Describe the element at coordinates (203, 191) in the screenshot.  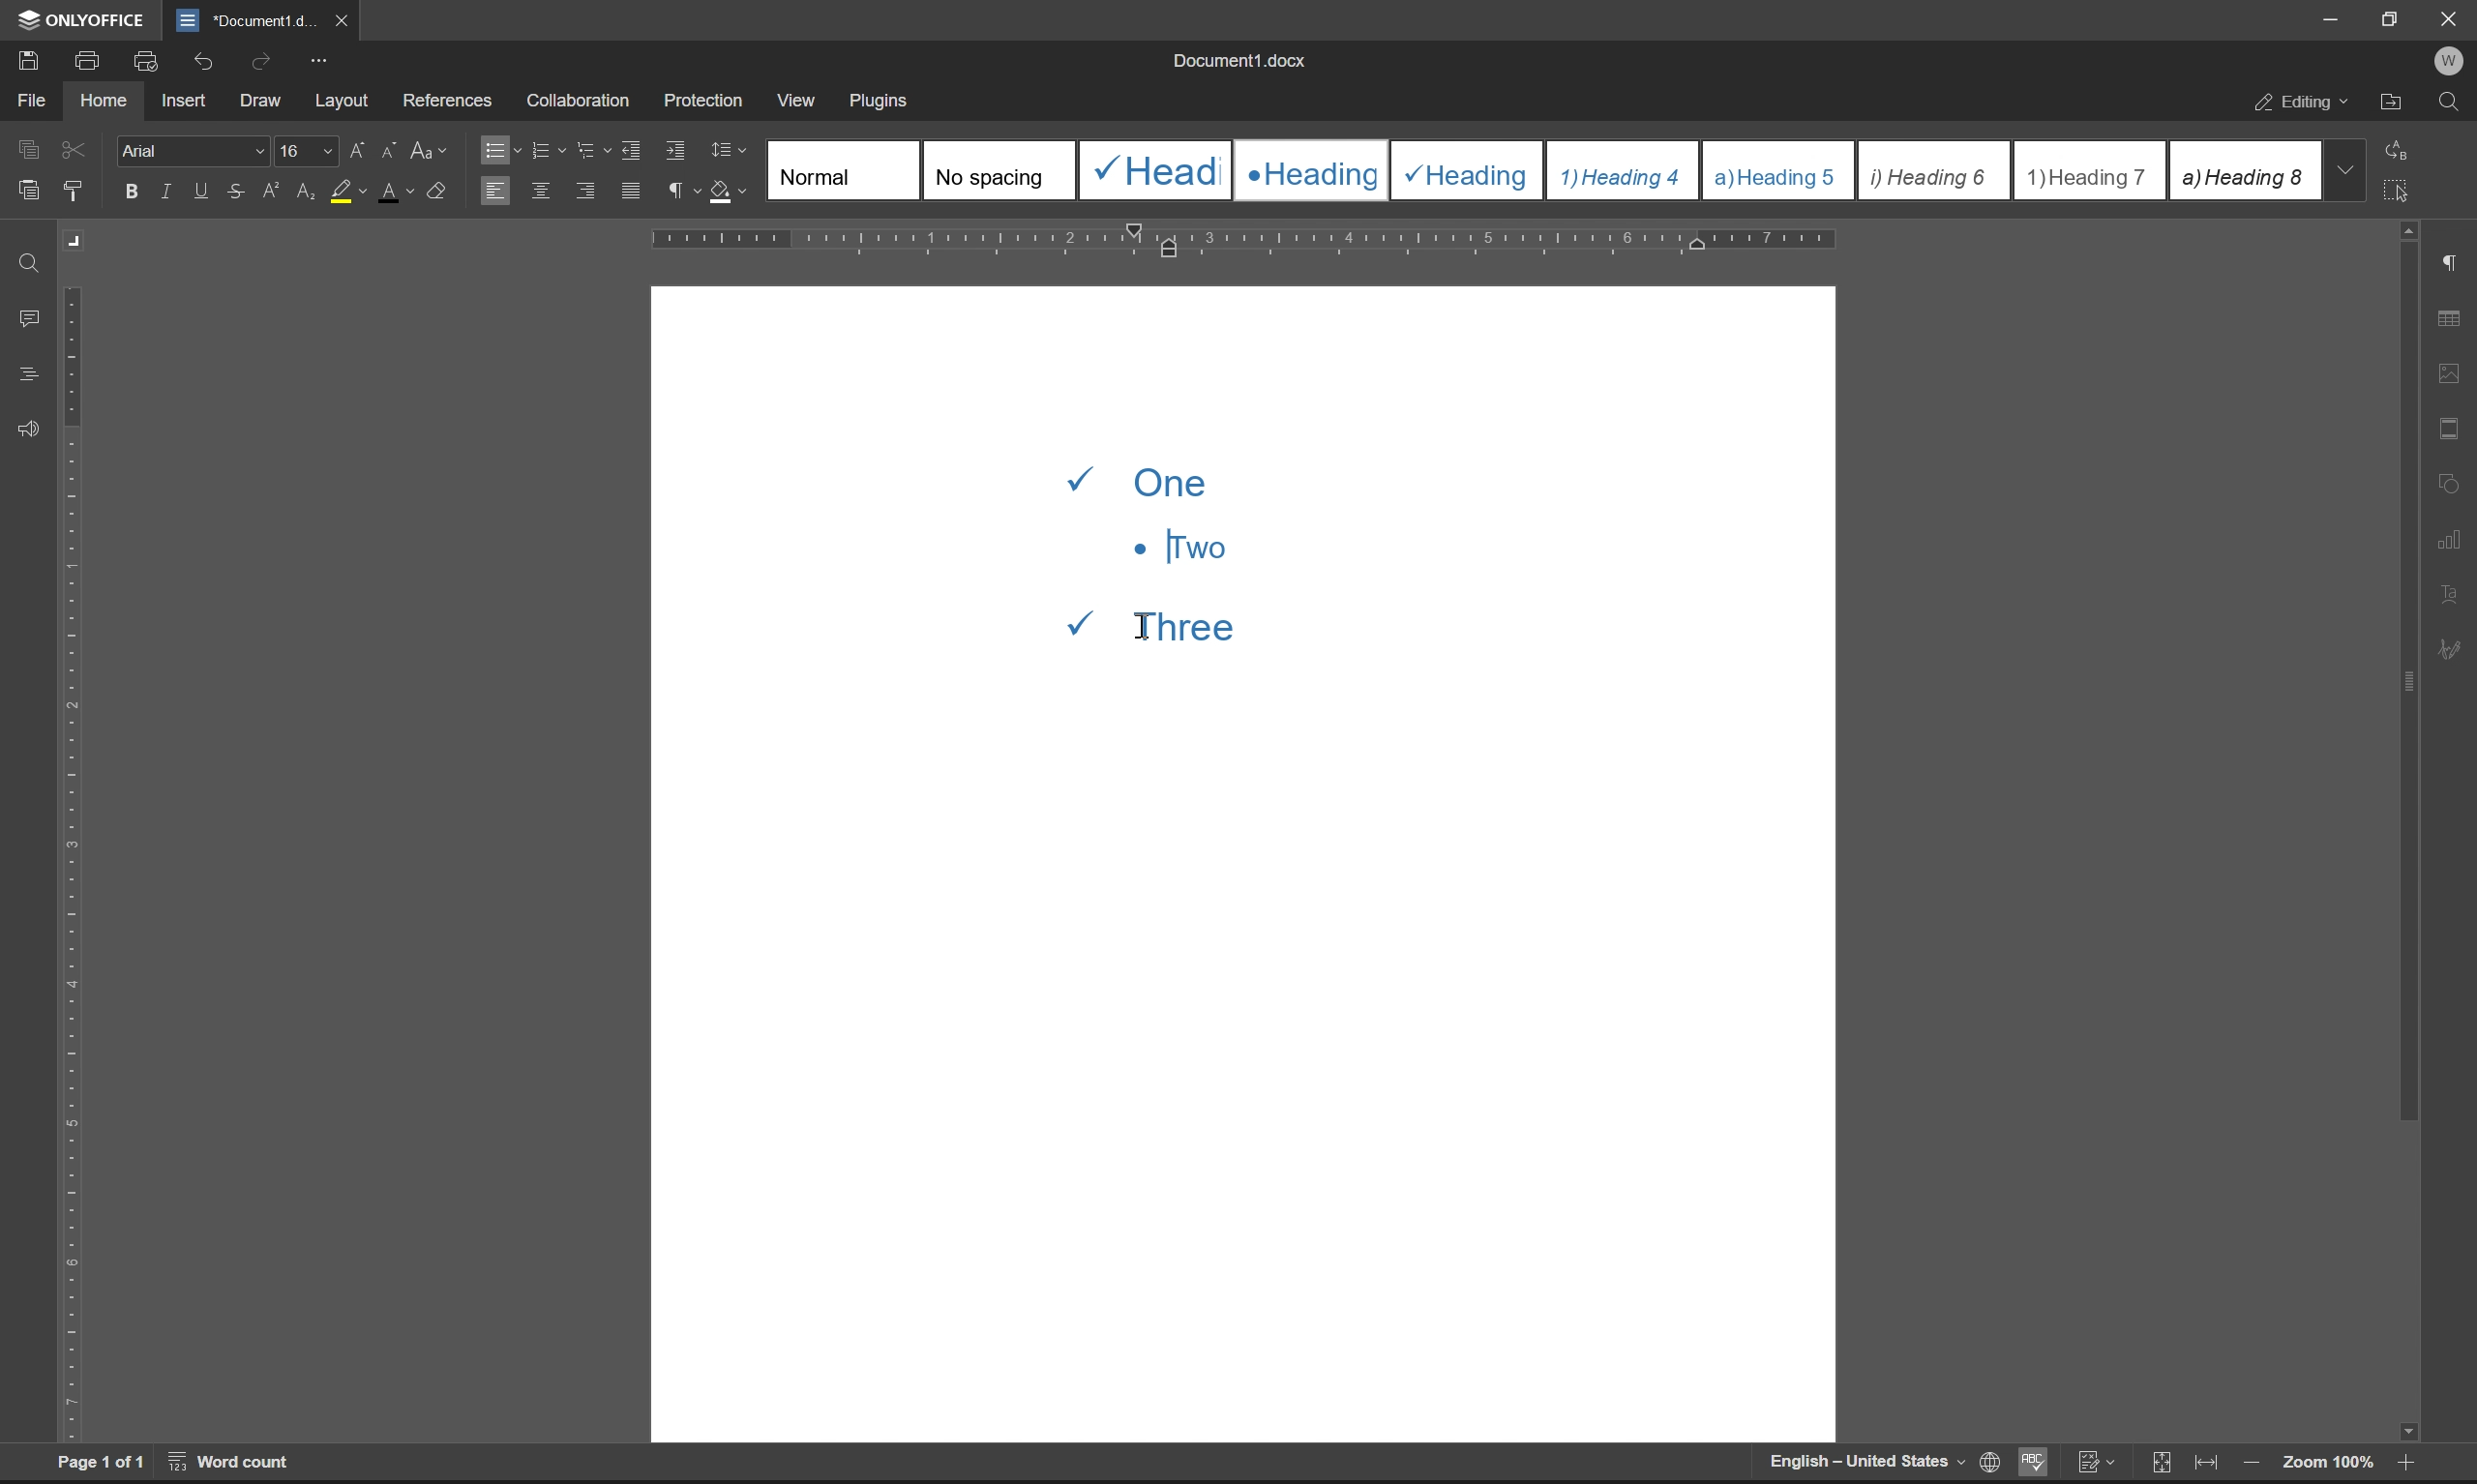
I see `underline` at that location.